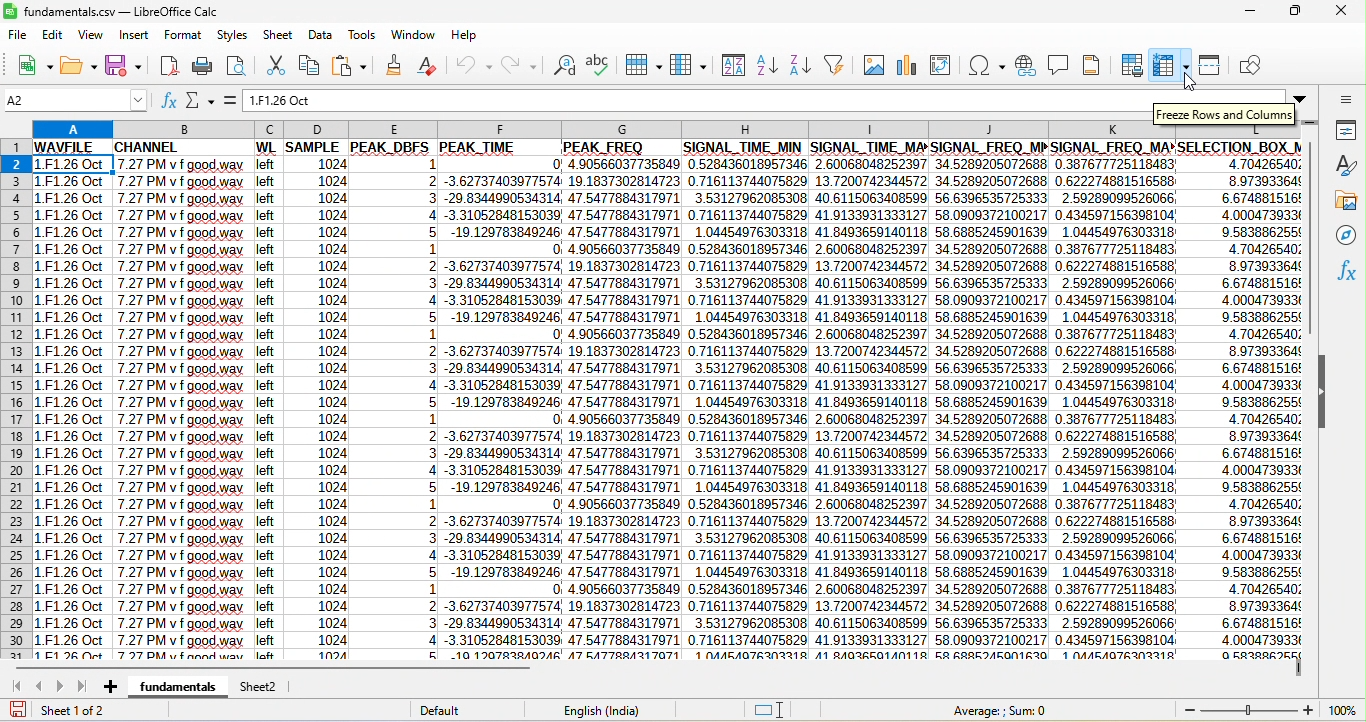 This screenshot has height=722, width=1366. Describe the element at coordinates (1191, 78) in the screenshot. I see `cursor` at that location.